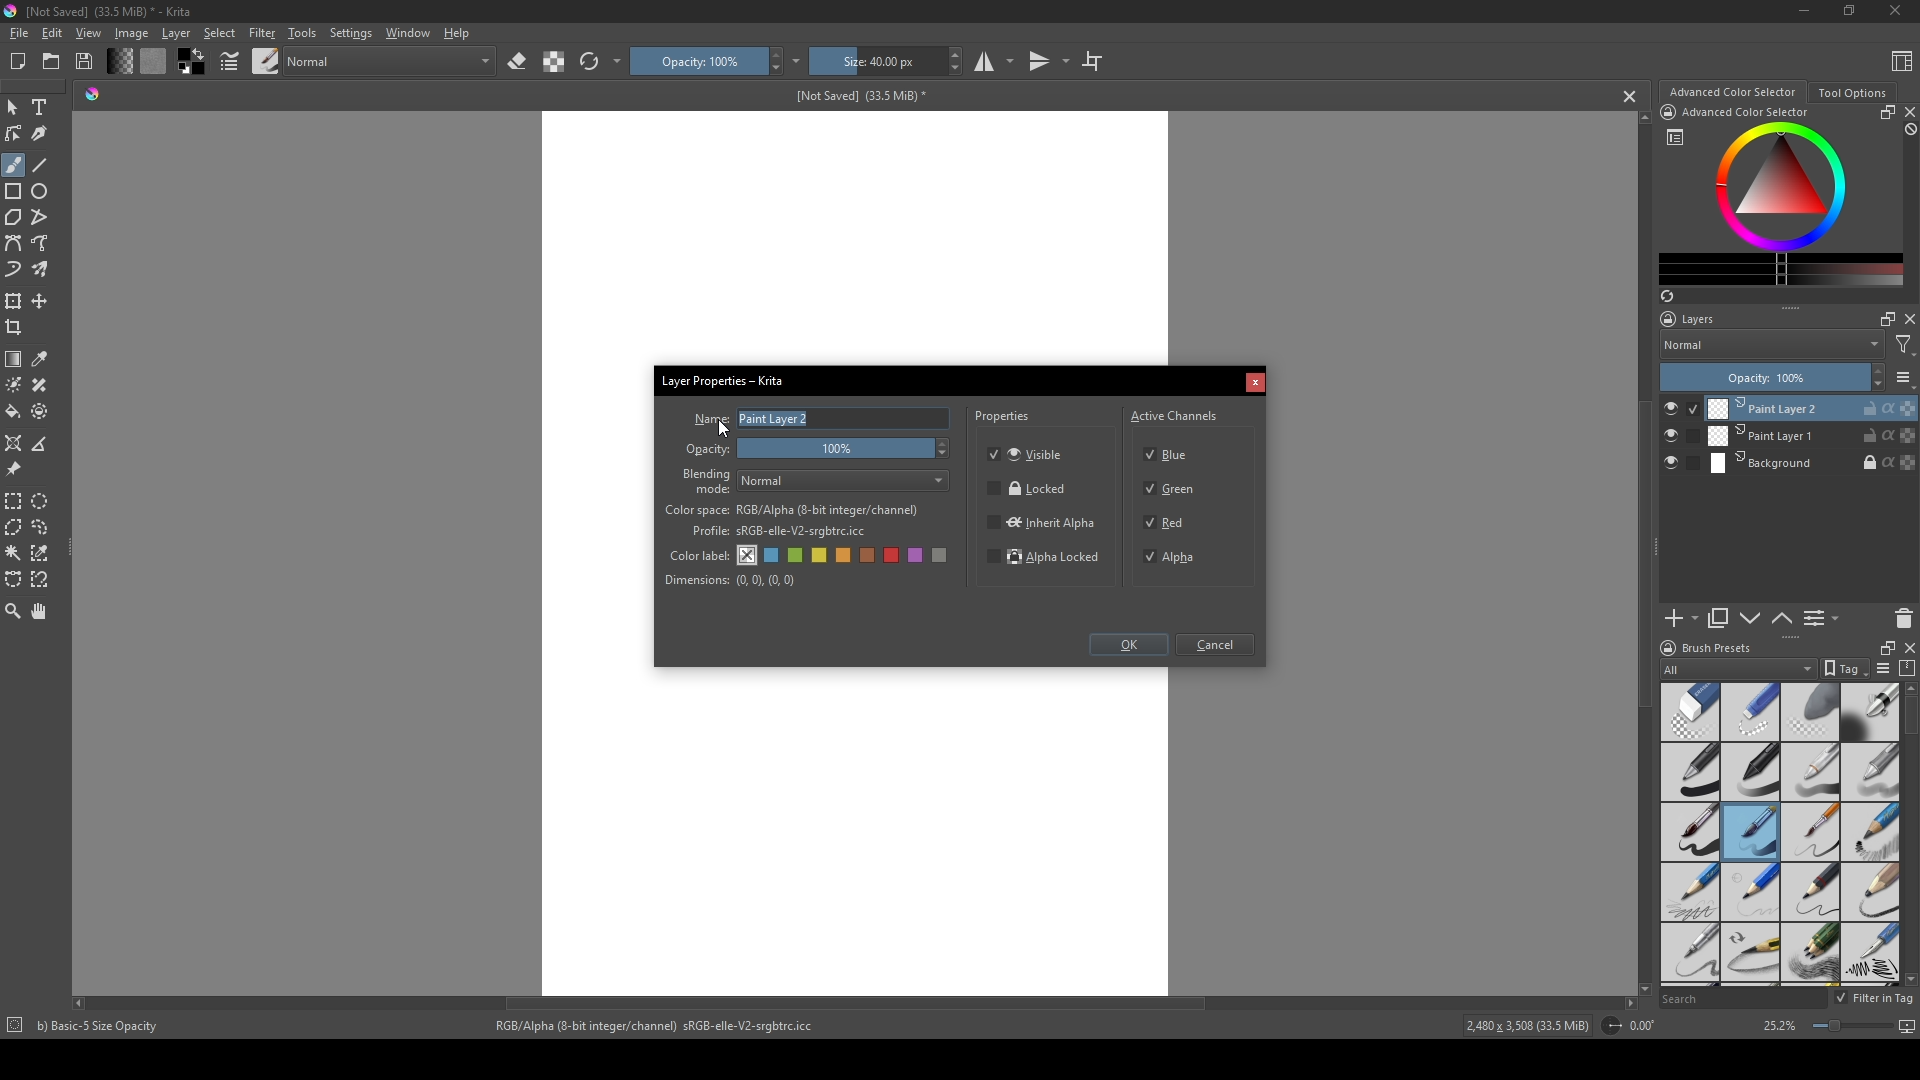 Image resolution: width=1920 pixels, height=1080 pixels. What do you see at coordinates (1680, 464) in the screenshot?
I see `check button` at bounding box center [1680, 464].